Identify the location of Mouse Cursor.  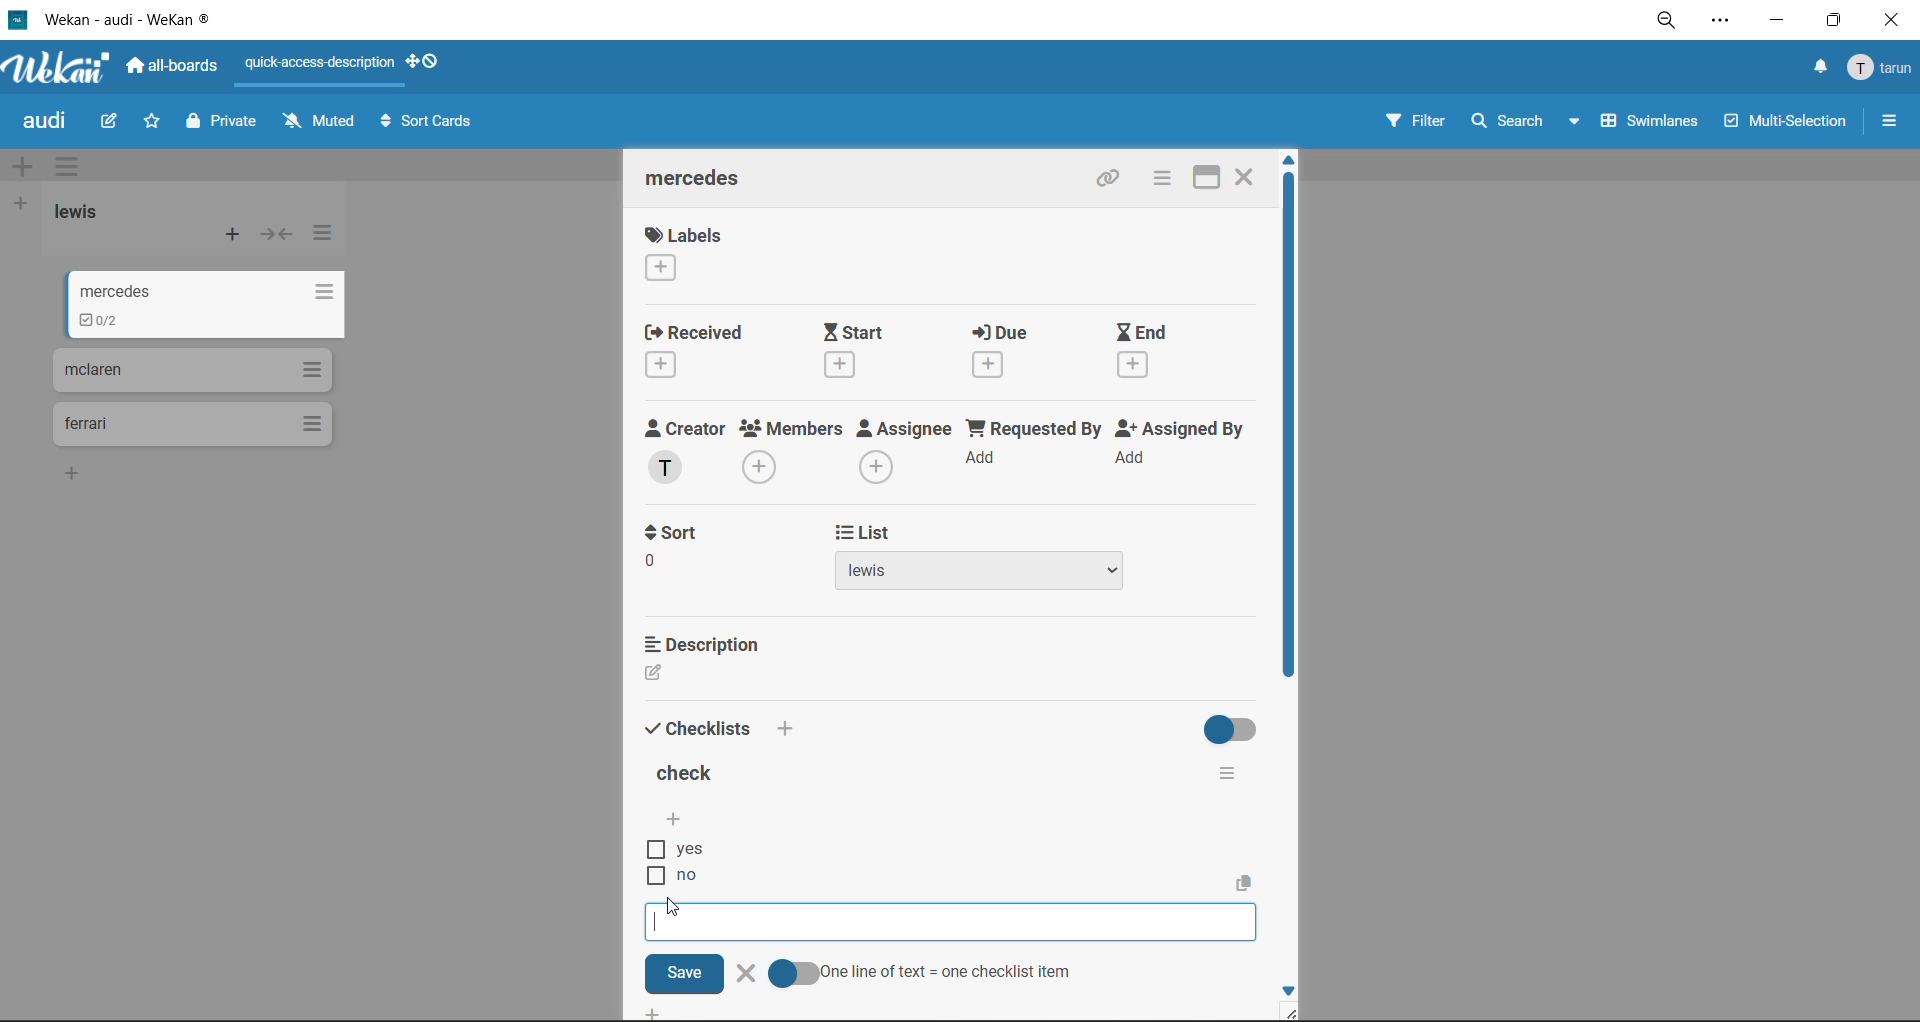
(676, 903).